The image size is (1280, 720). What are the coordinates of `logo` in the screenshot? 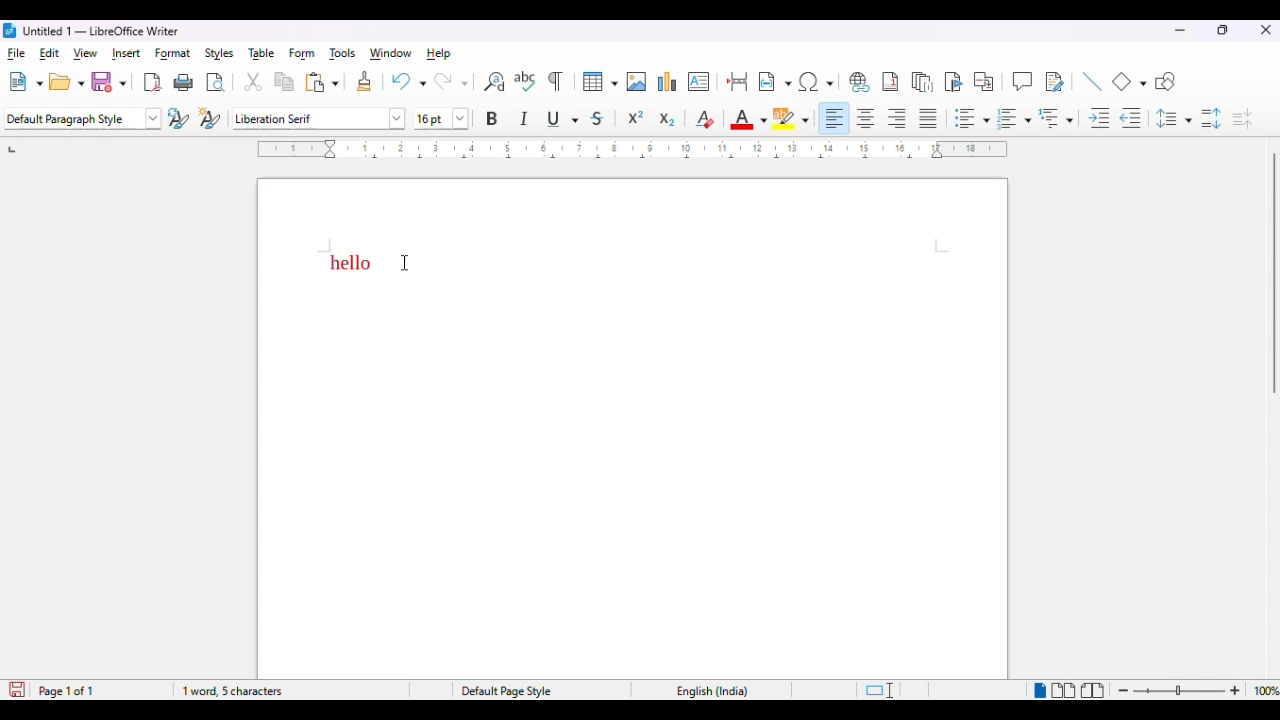 It's located at (10, 30).